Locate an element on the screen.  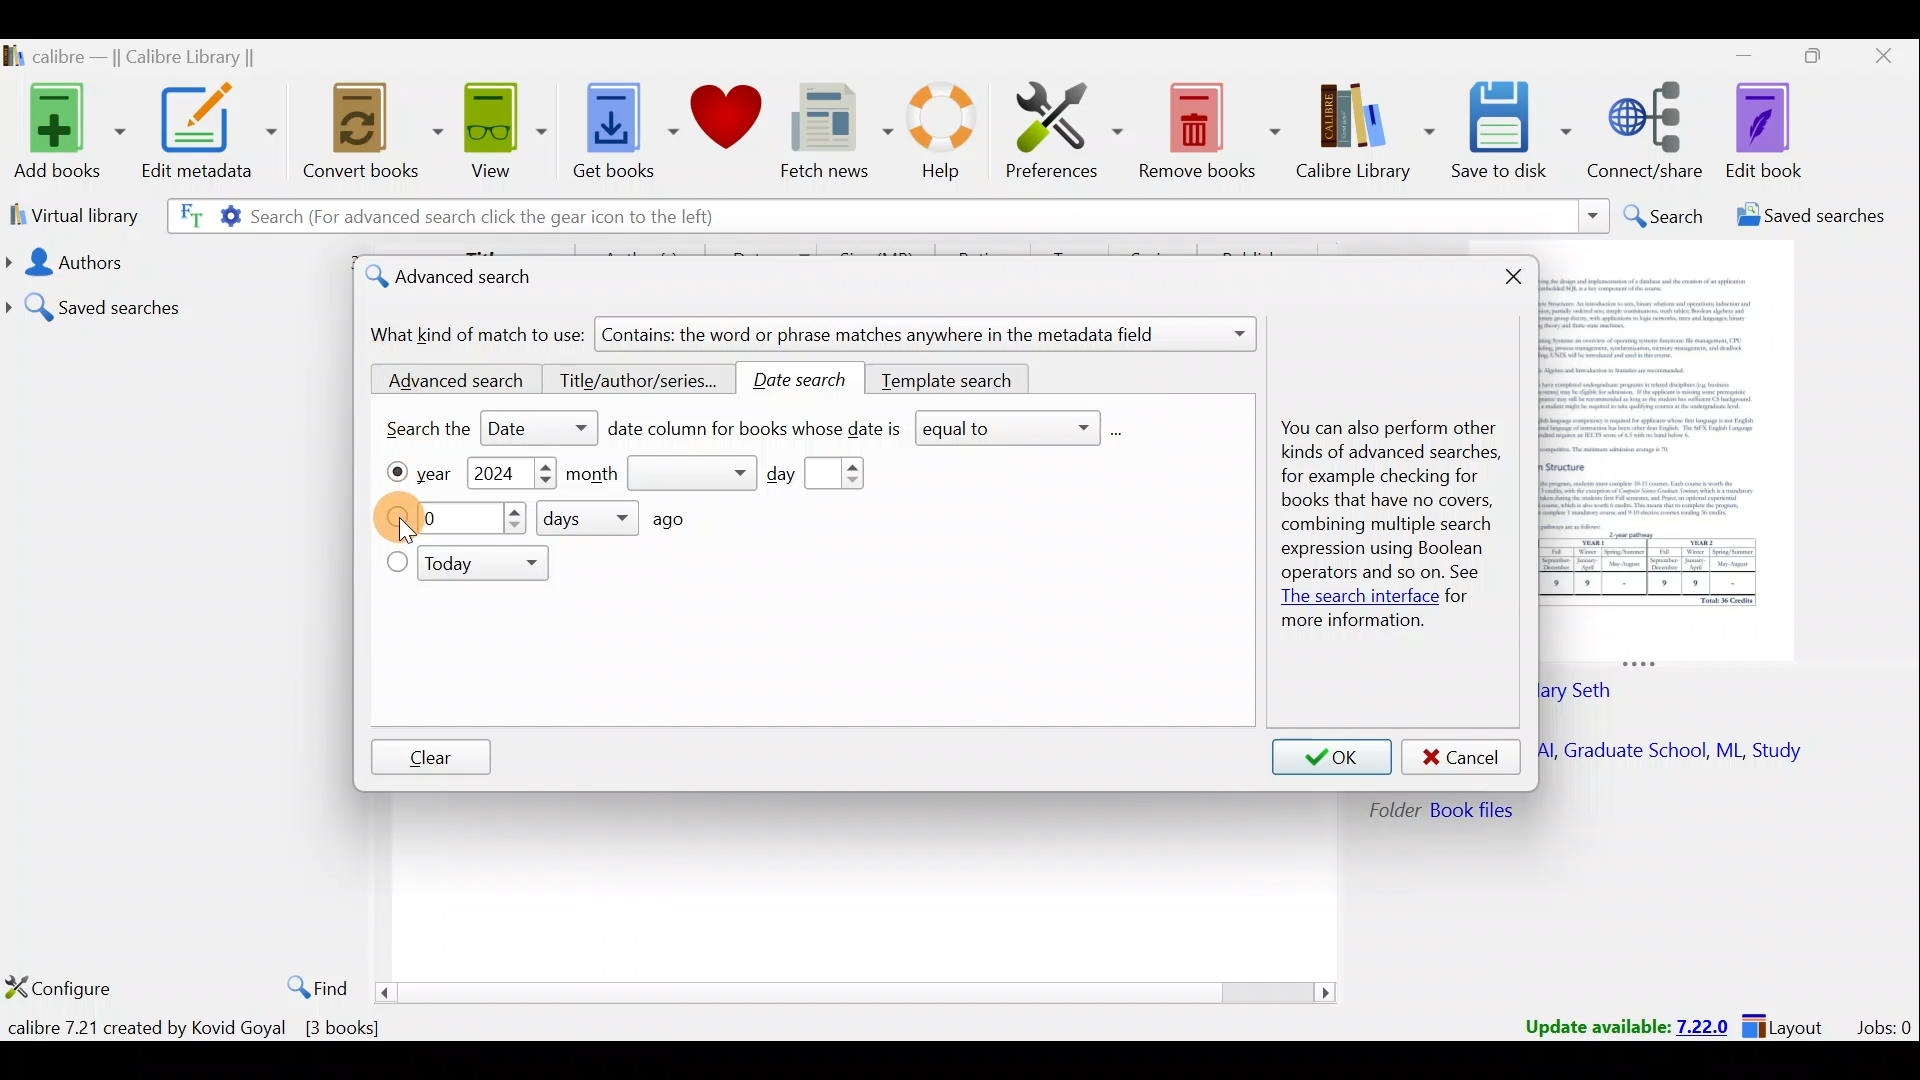
Preferences is located at coordinates (1067, 127).